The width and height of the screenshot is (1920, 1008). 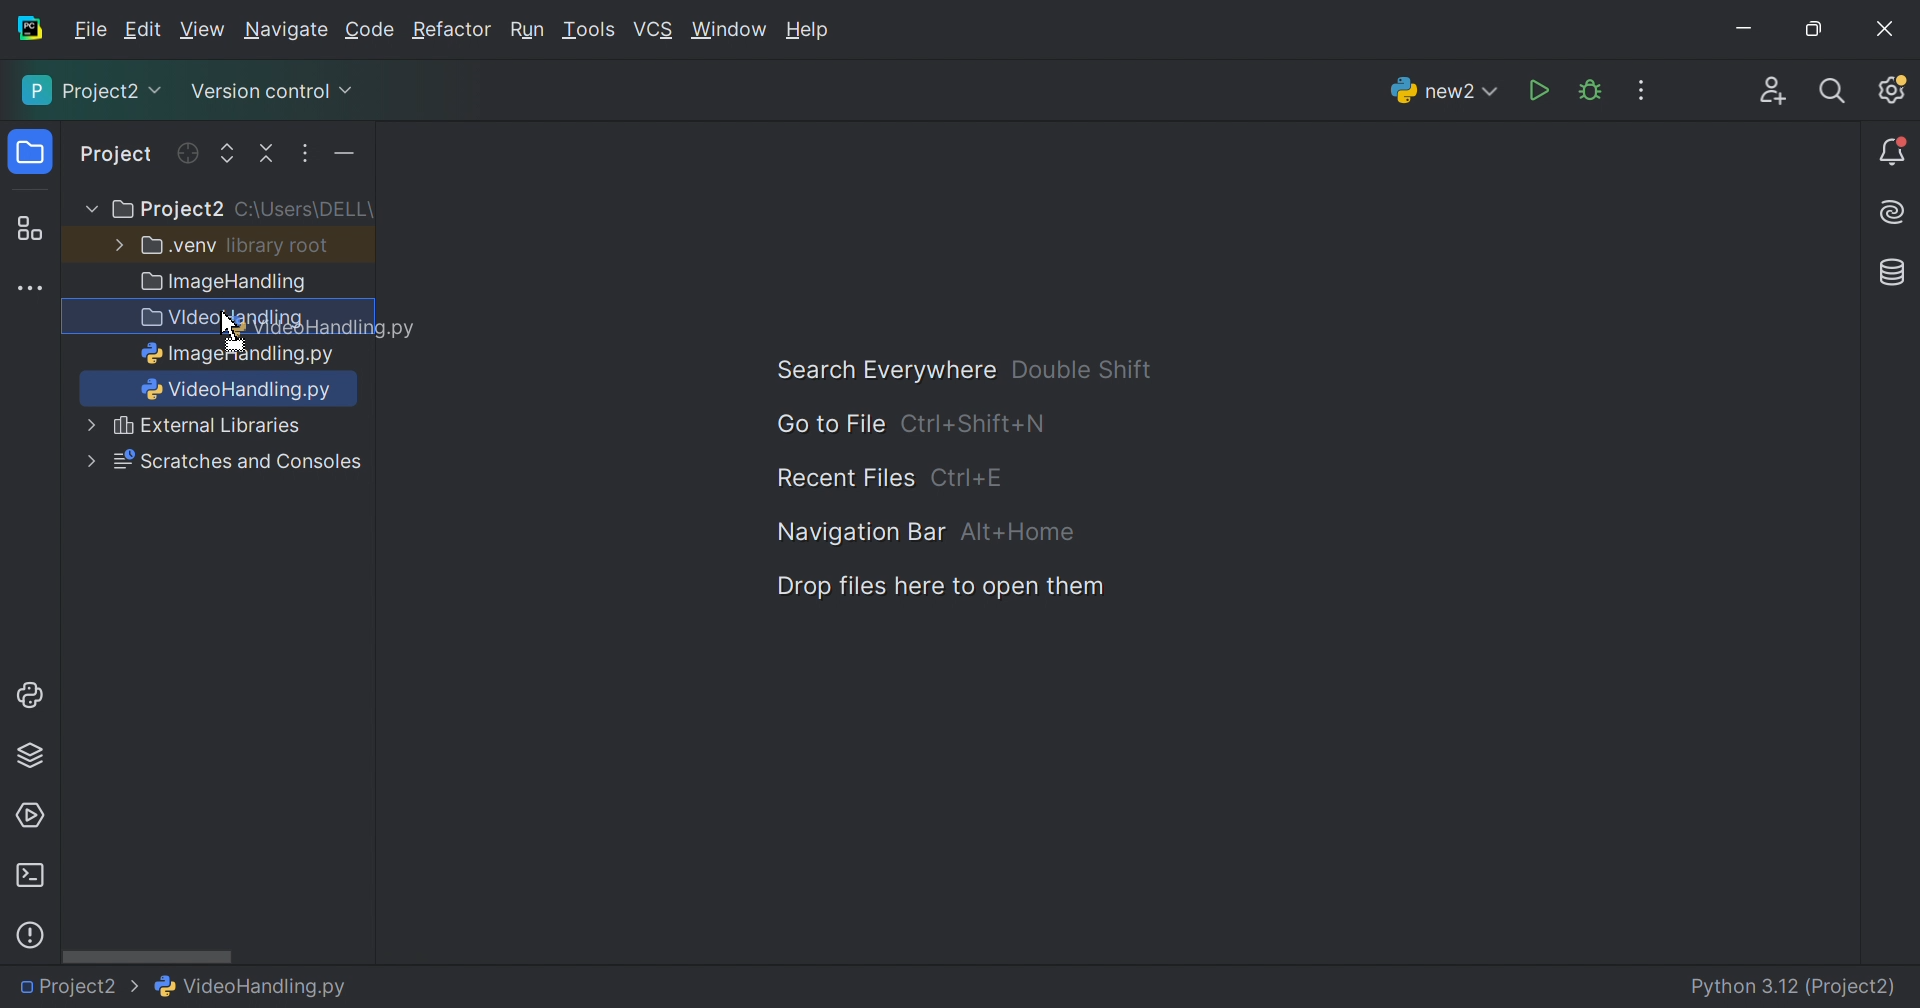 What do you see at coordinates (809, 29) in the screenshot?
I see `Help` at bounding box center [809, 29].